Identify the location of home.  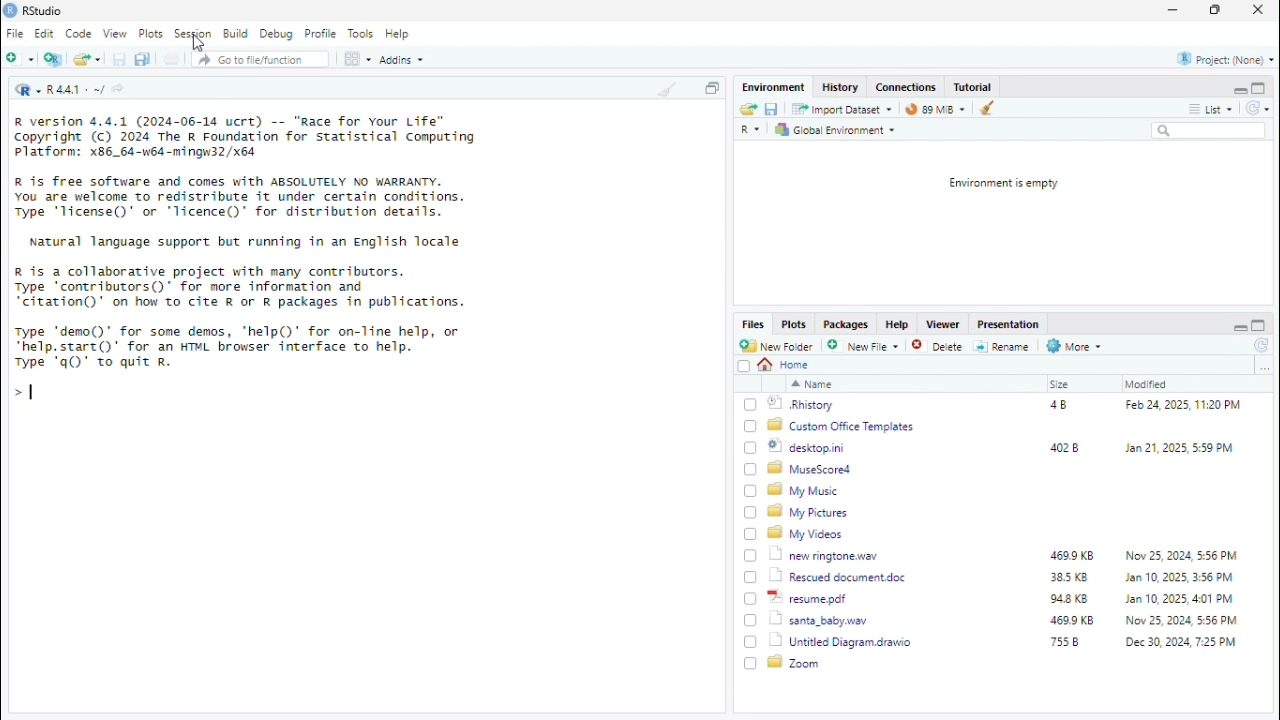
(785, 365).